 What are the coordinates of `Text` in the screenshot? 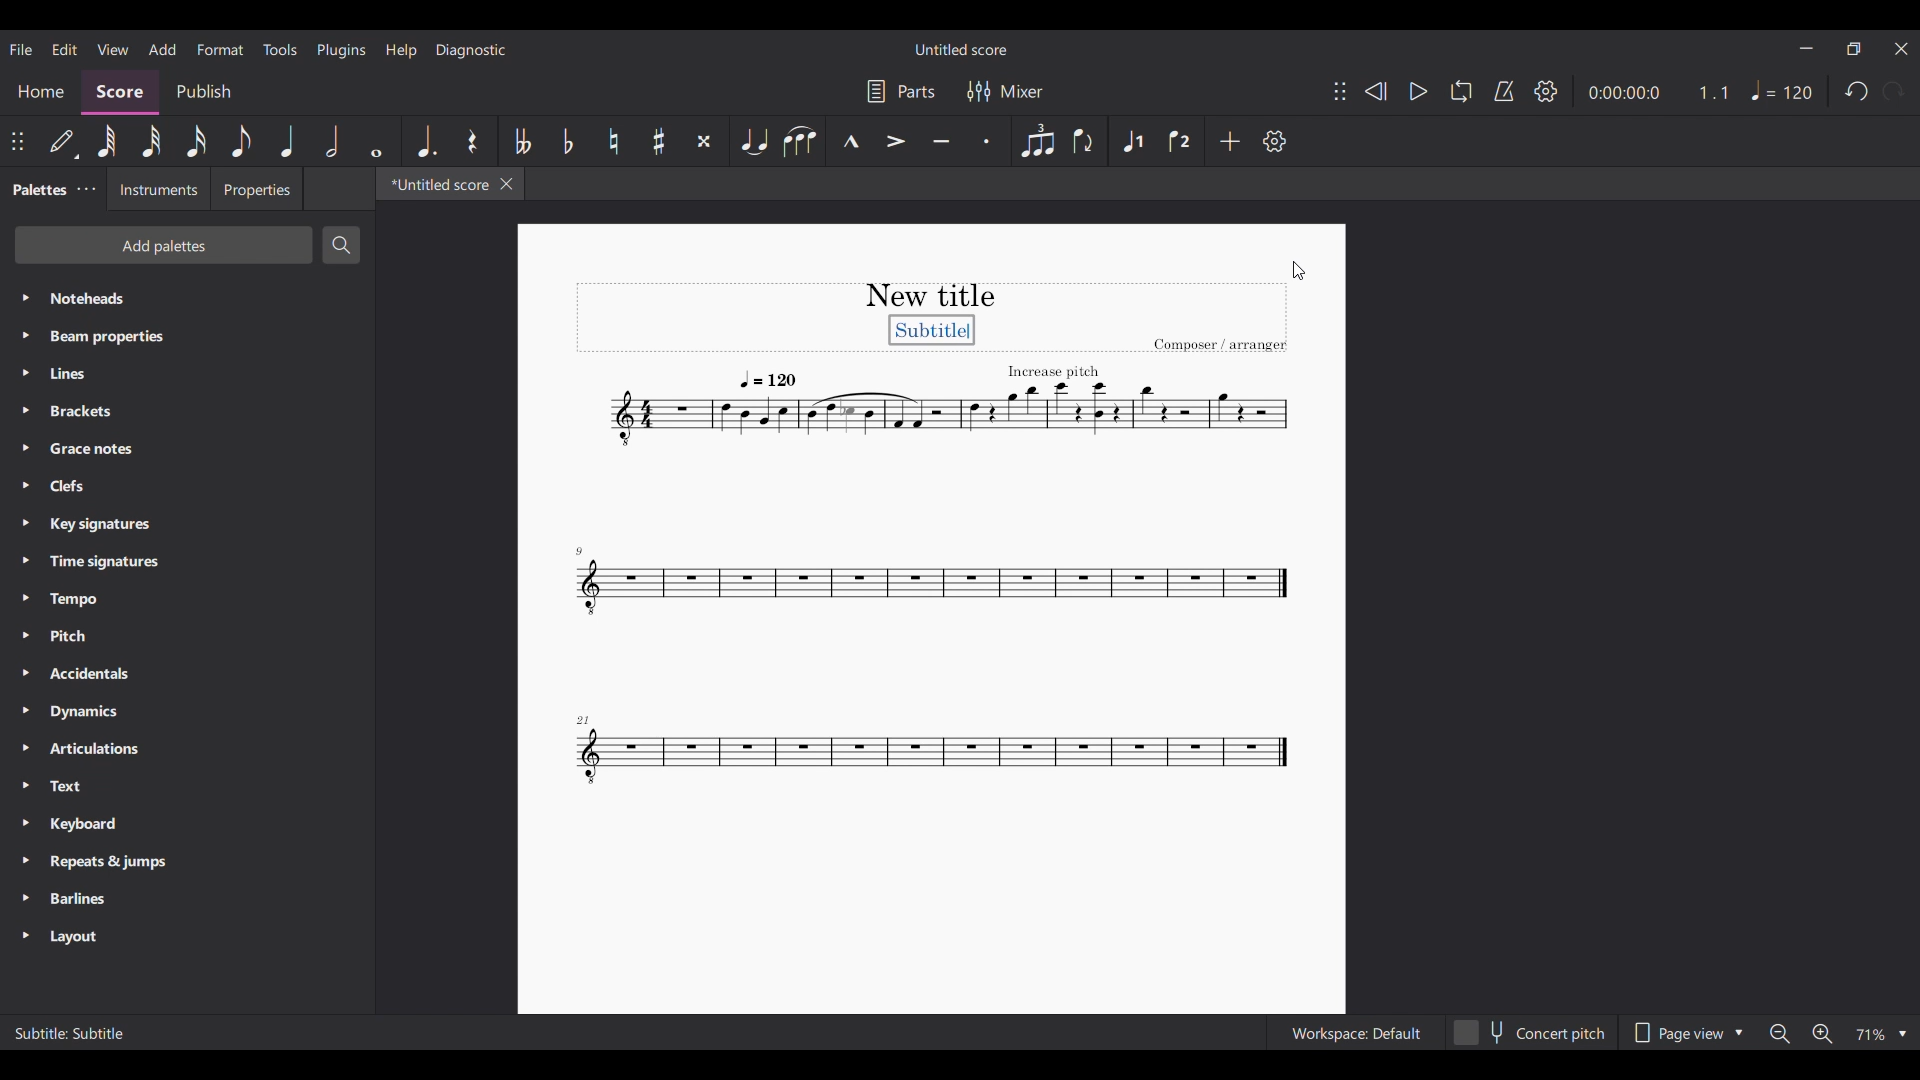 It's located at (187, 787).